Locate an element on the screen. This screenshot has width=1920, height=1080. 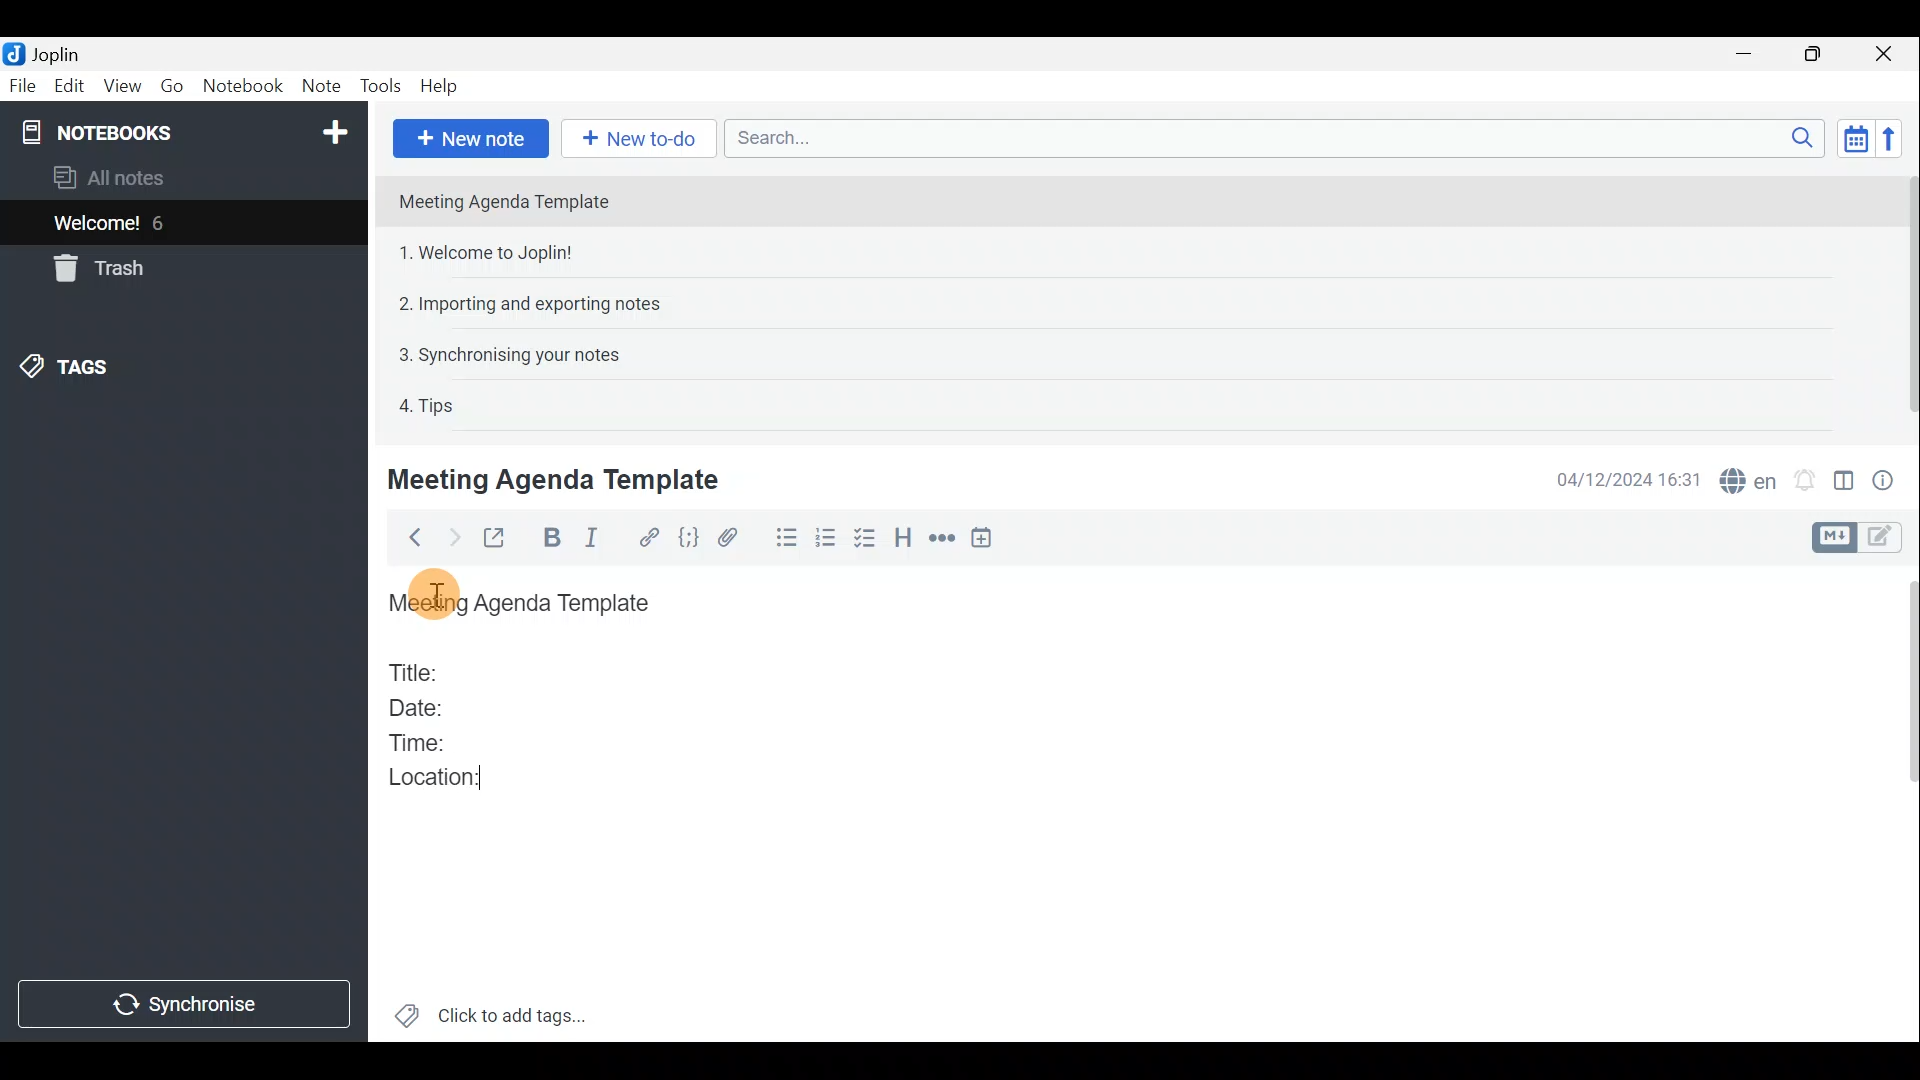
Insert time is located at coordinates (986, 541).